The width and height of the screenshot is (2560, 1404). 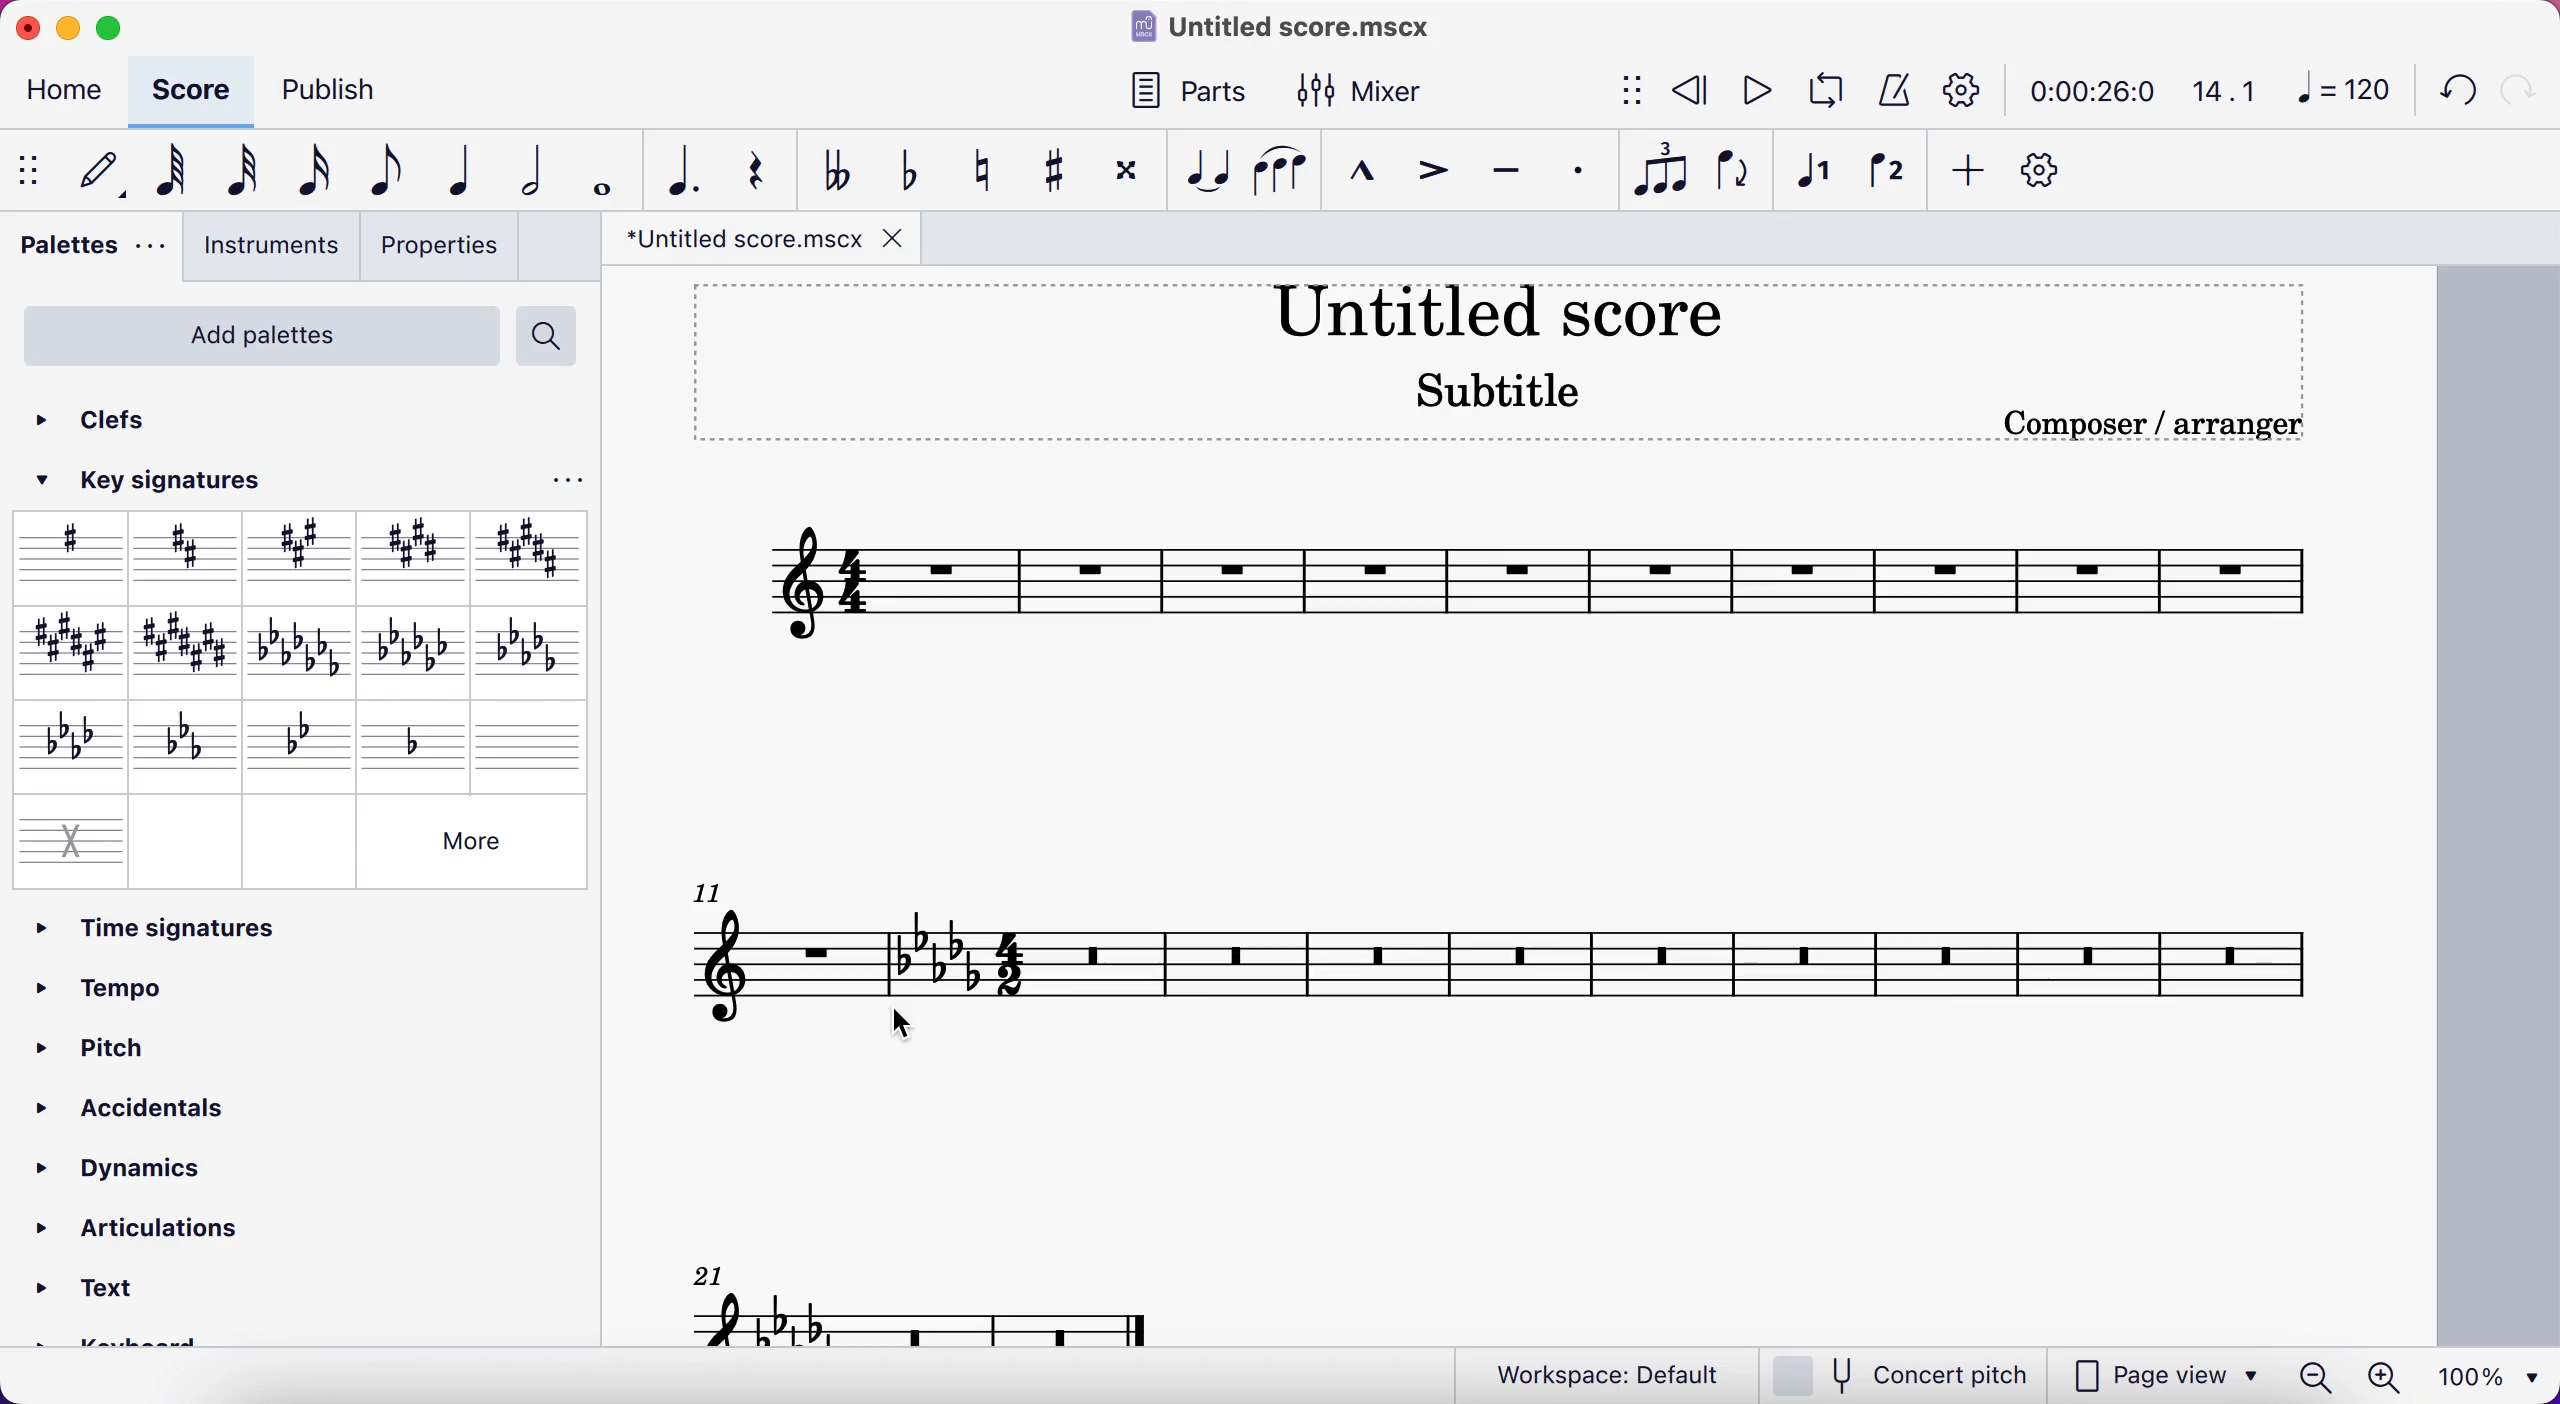 What do you see at coordinates (270, 252) in the screenshot?
I see `instruments` at bounding box center [270, 252].